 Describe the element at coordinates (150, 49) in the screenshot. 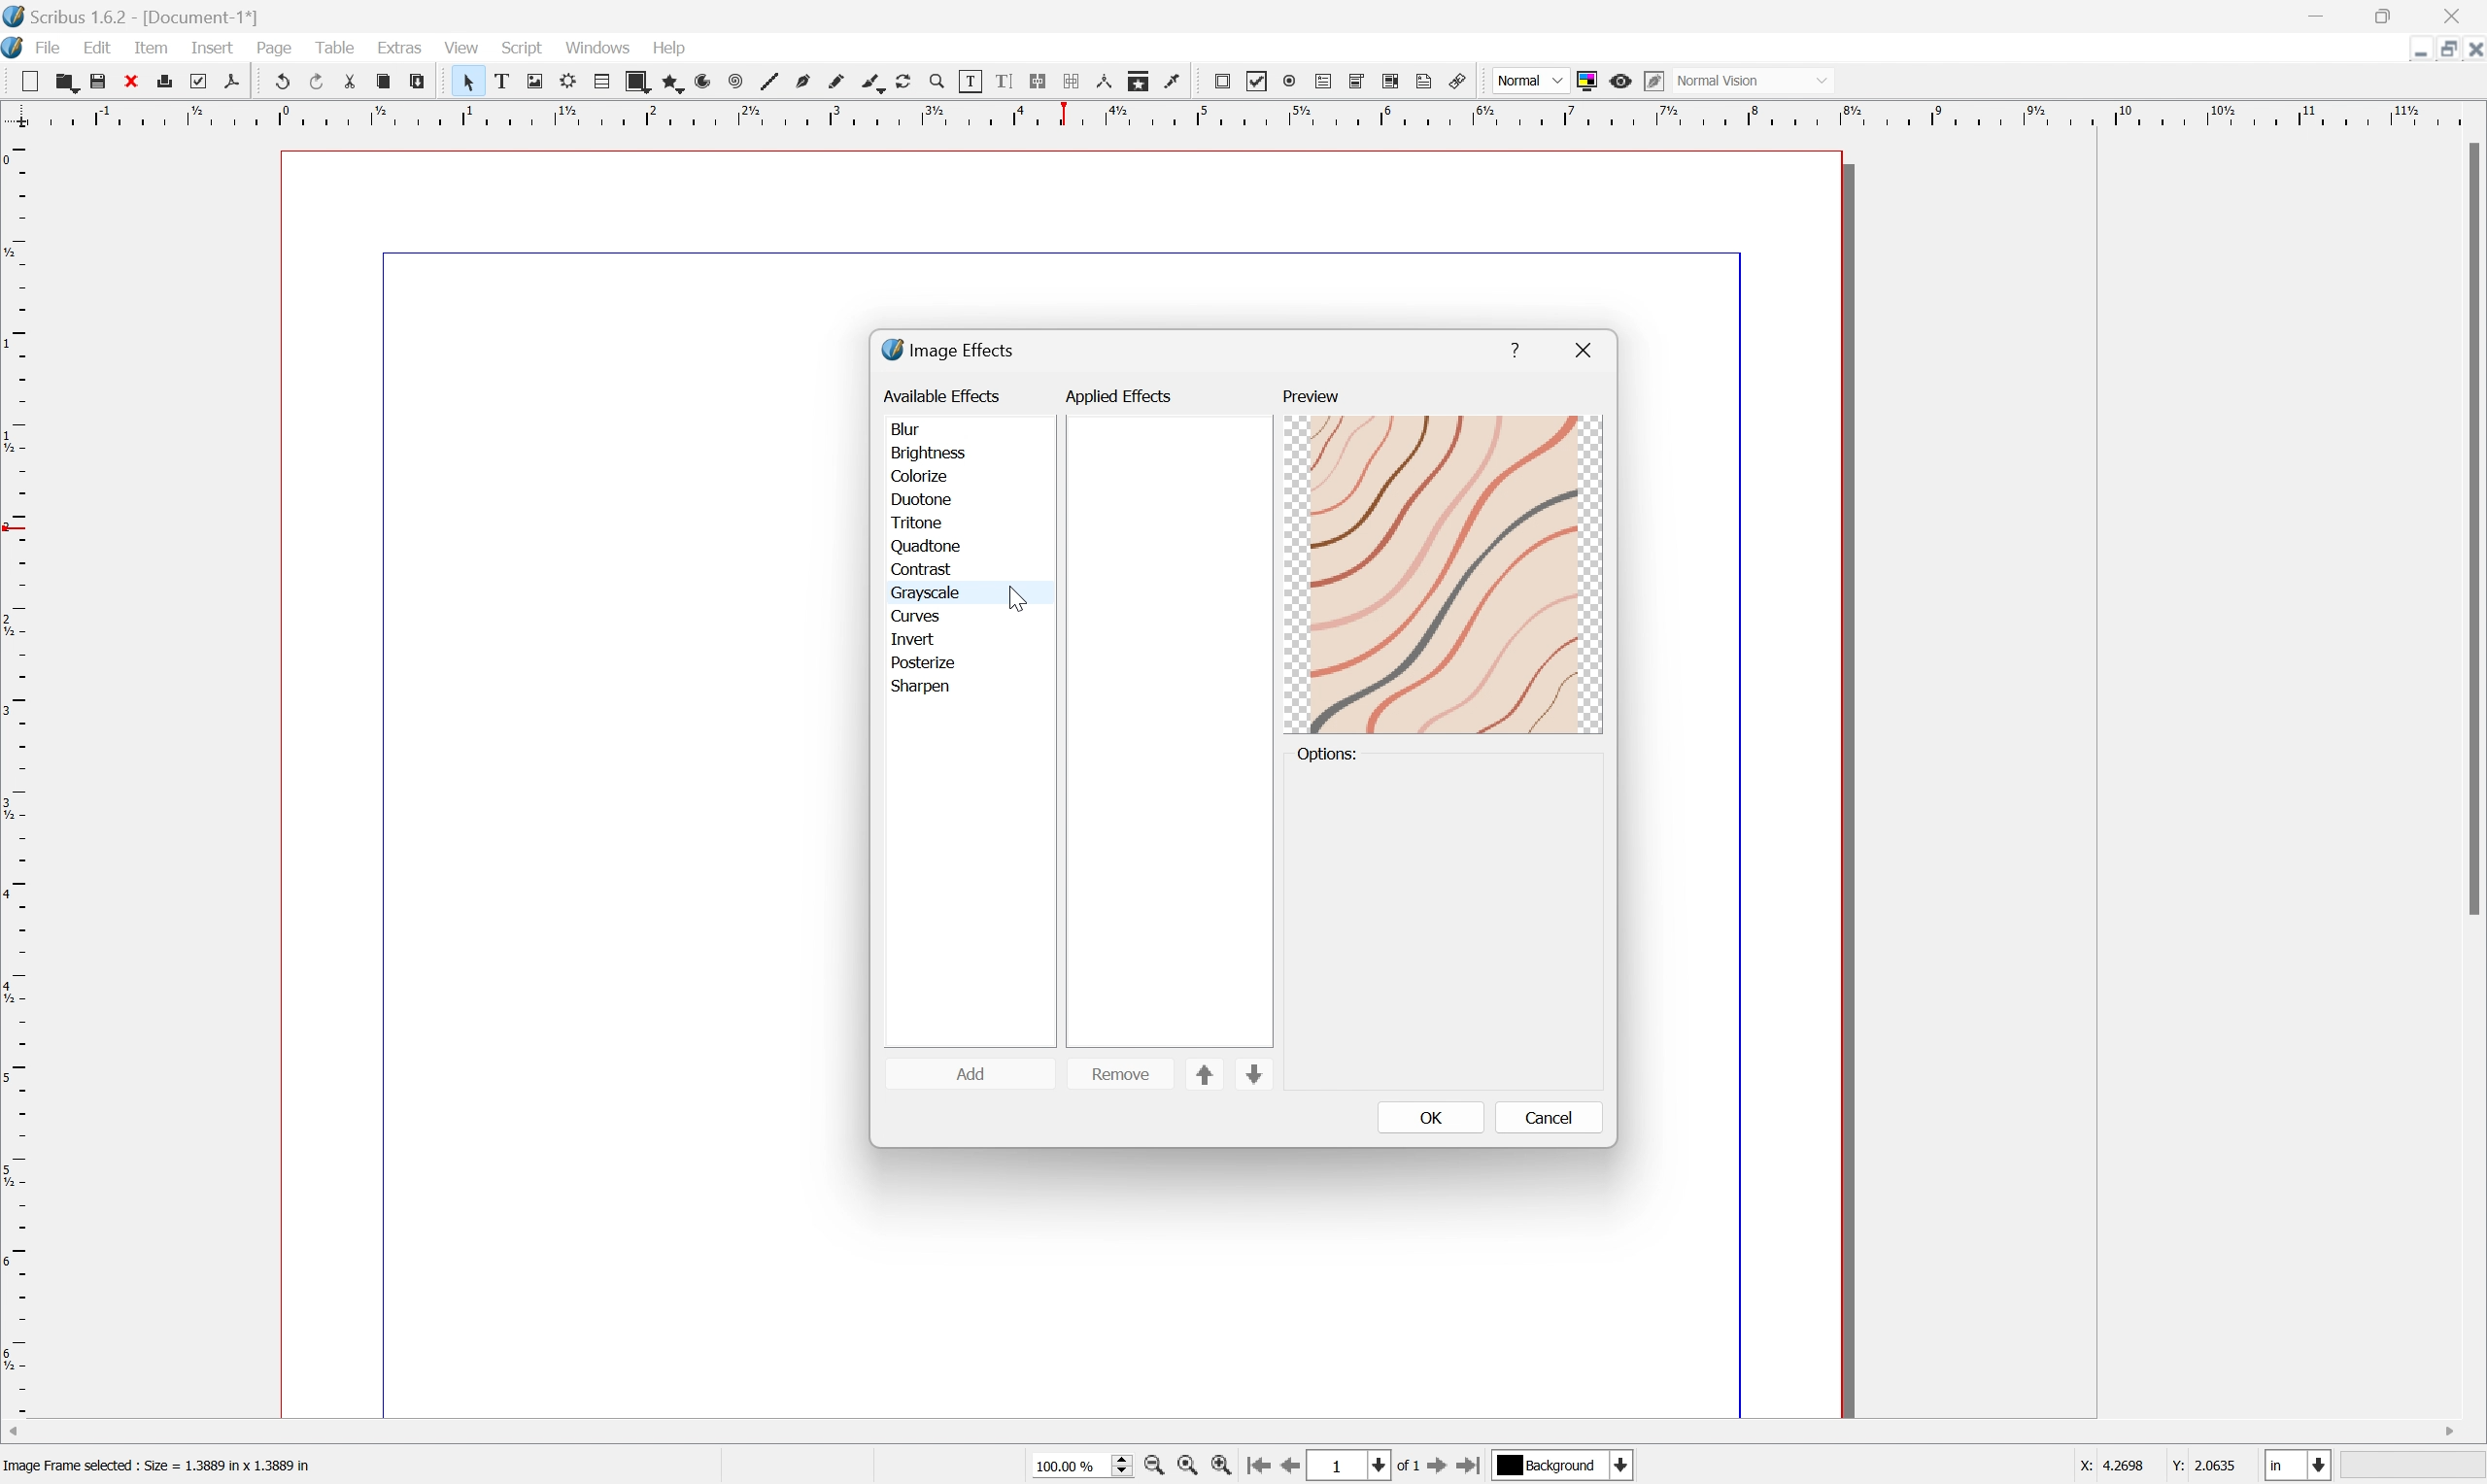

I see `Item` at that location.